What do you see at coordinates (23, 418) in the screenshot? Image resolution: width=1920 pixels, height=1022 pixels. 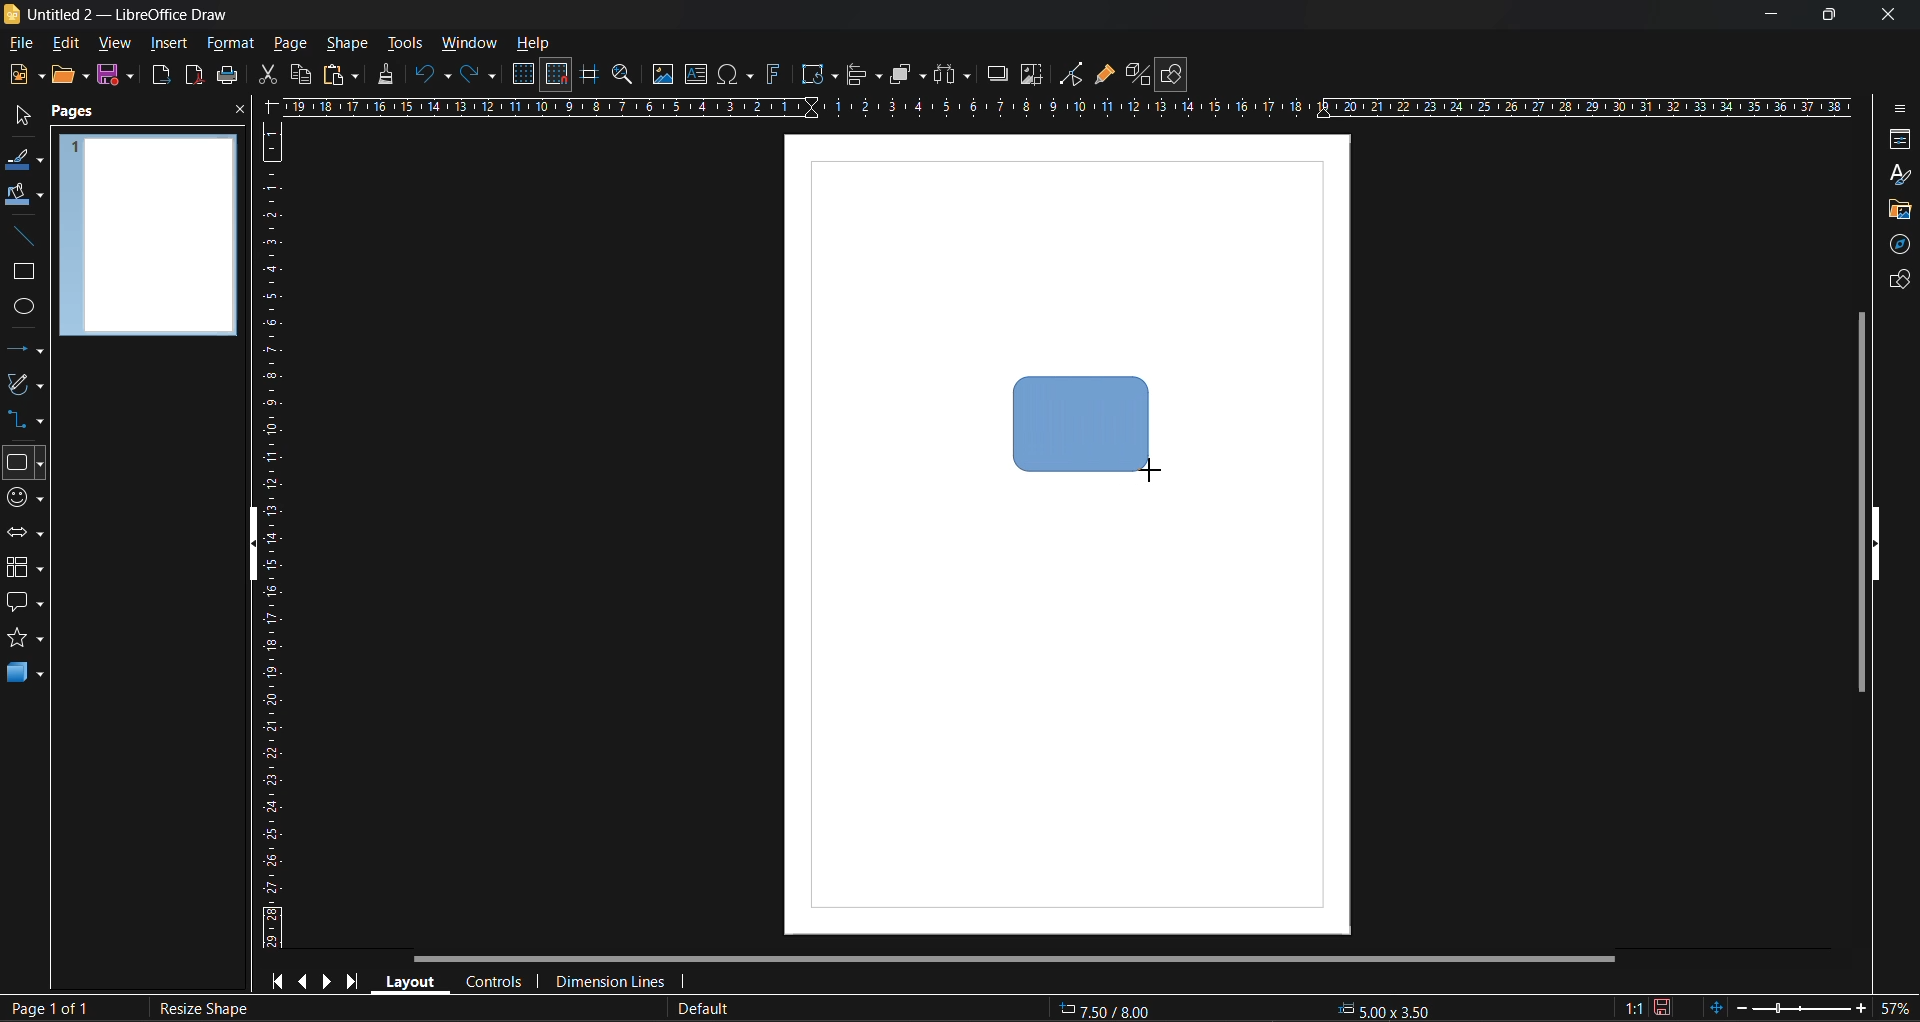 I see `connectors` at bounding box center [23, 418].